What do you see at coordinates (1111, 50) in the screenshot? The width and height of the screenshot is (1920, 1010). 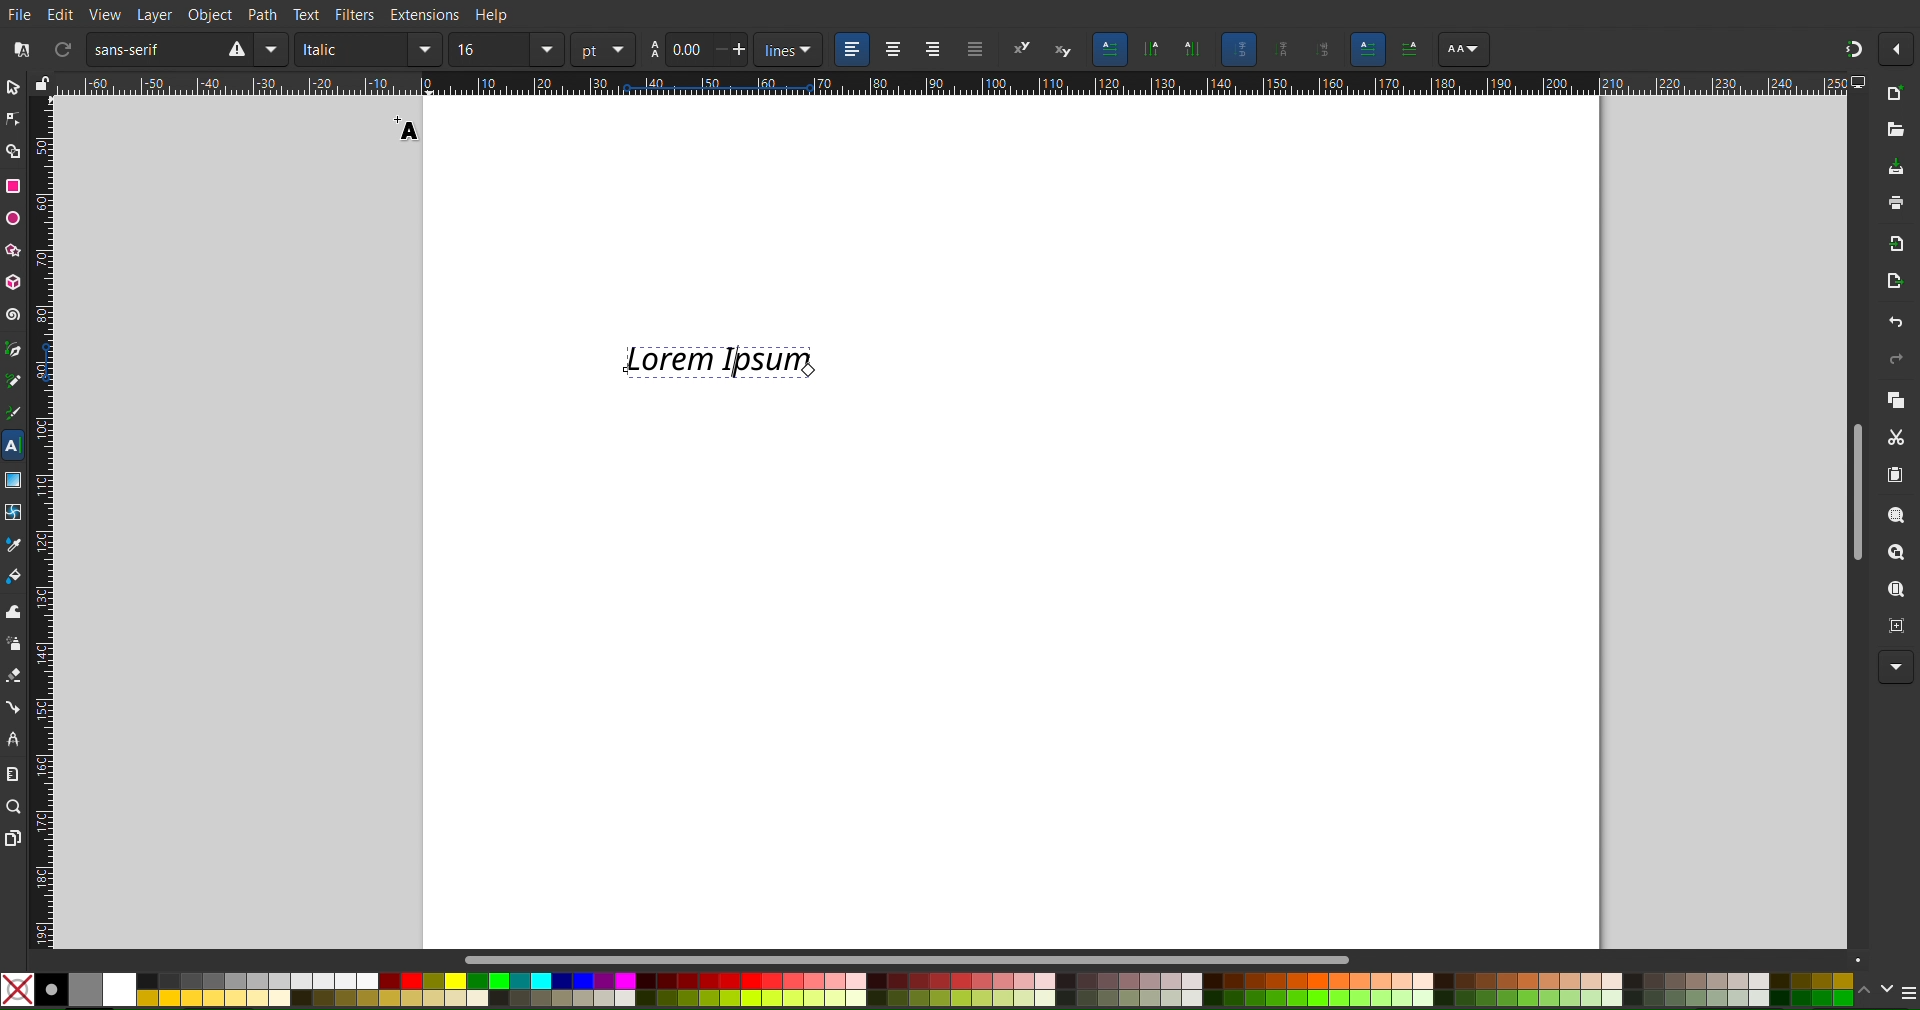 I see `Horizontal Text` at bounding box center [1111, 50].